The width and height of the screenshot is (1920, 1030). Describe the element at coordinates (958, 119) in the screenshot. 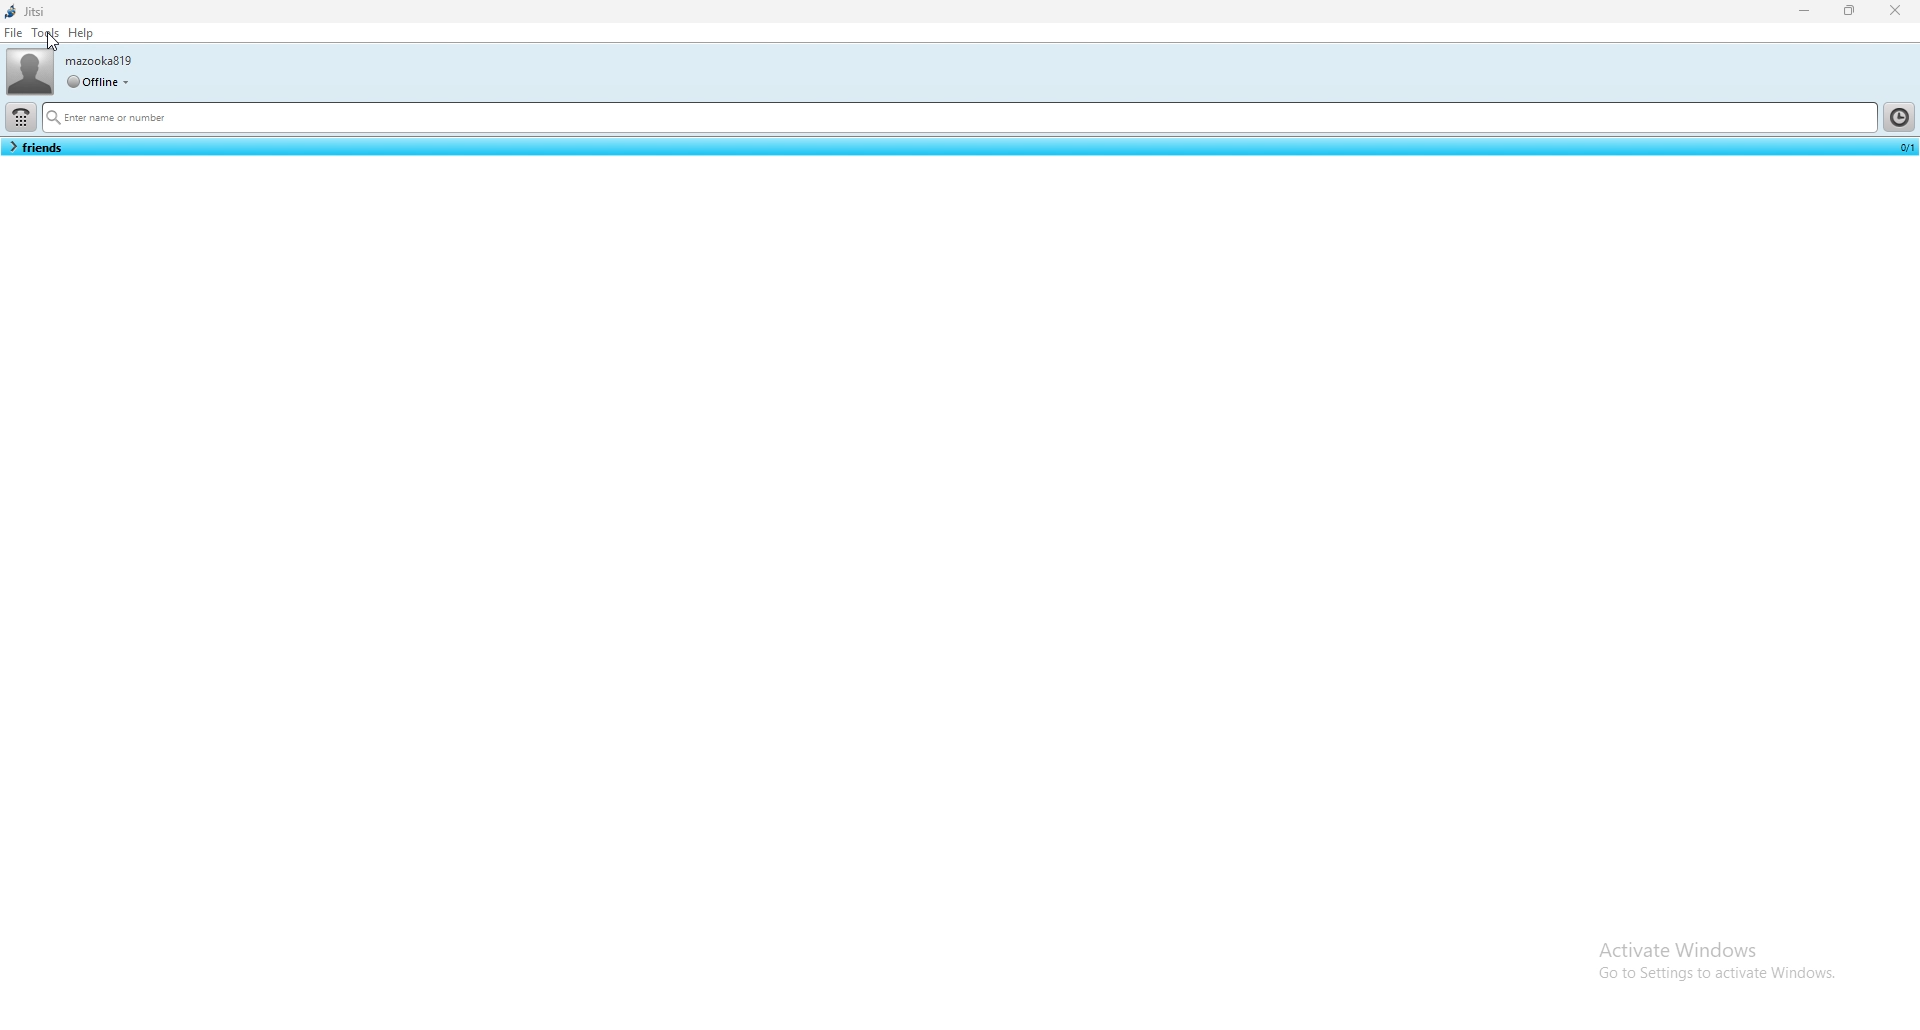

I see `search bar` at that location.